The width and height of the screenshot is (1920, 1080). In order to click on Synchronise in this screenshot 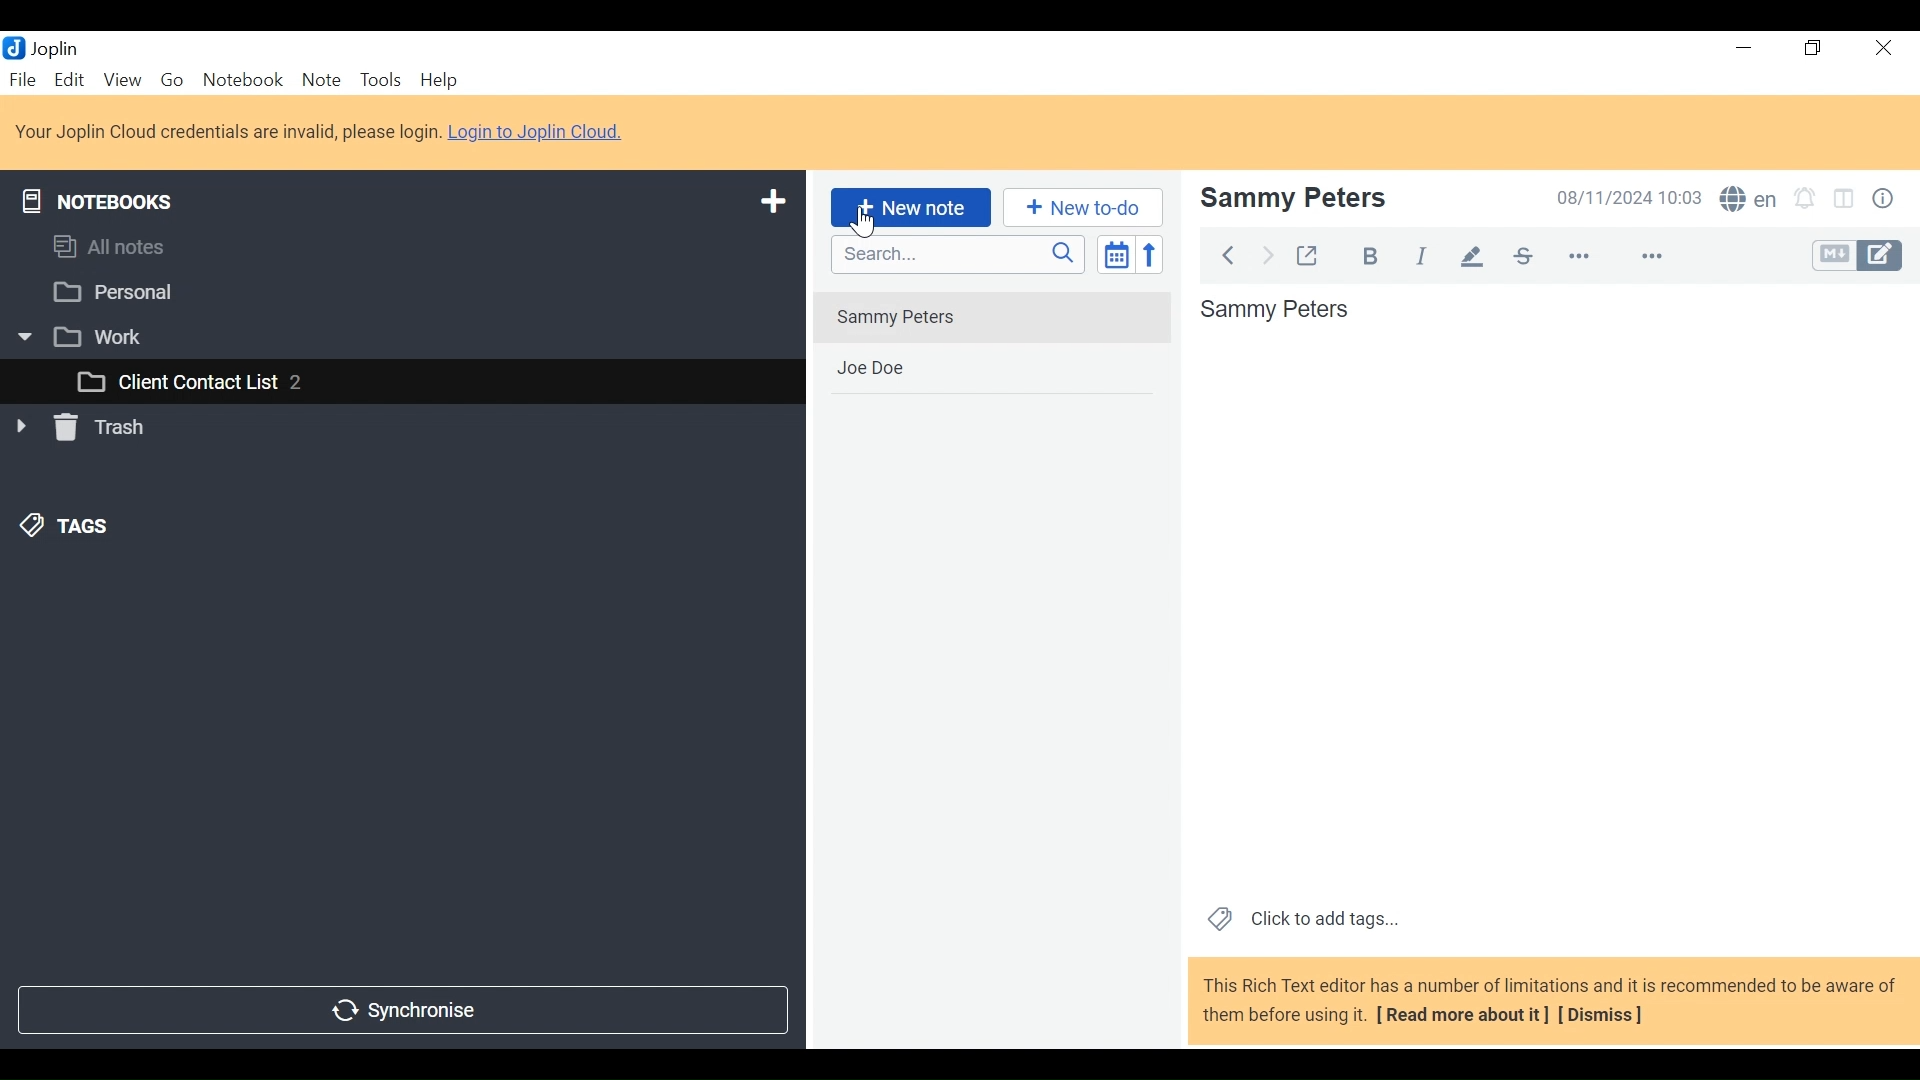, I will do `click(403, 1012)`.